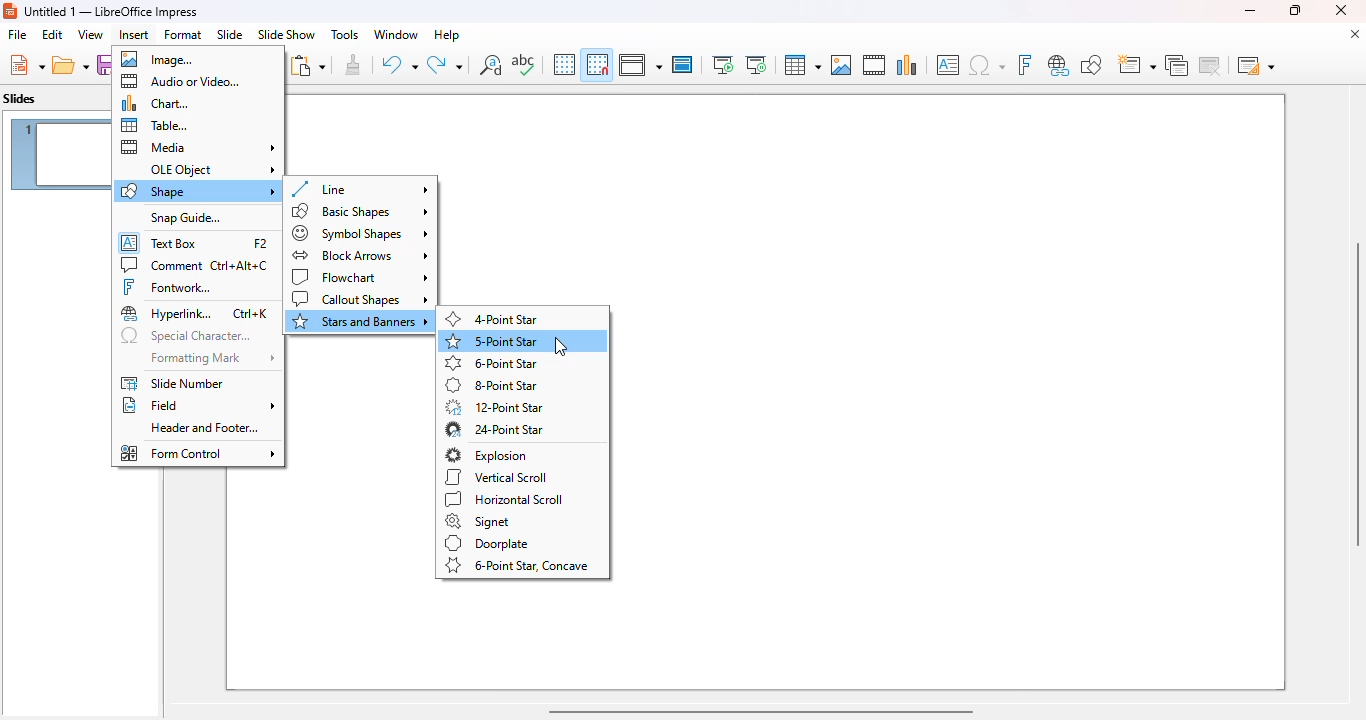 Image resolution: width=1366 pixels, height=720 pixels. I want to click on 8-point star, so click(491, 385).